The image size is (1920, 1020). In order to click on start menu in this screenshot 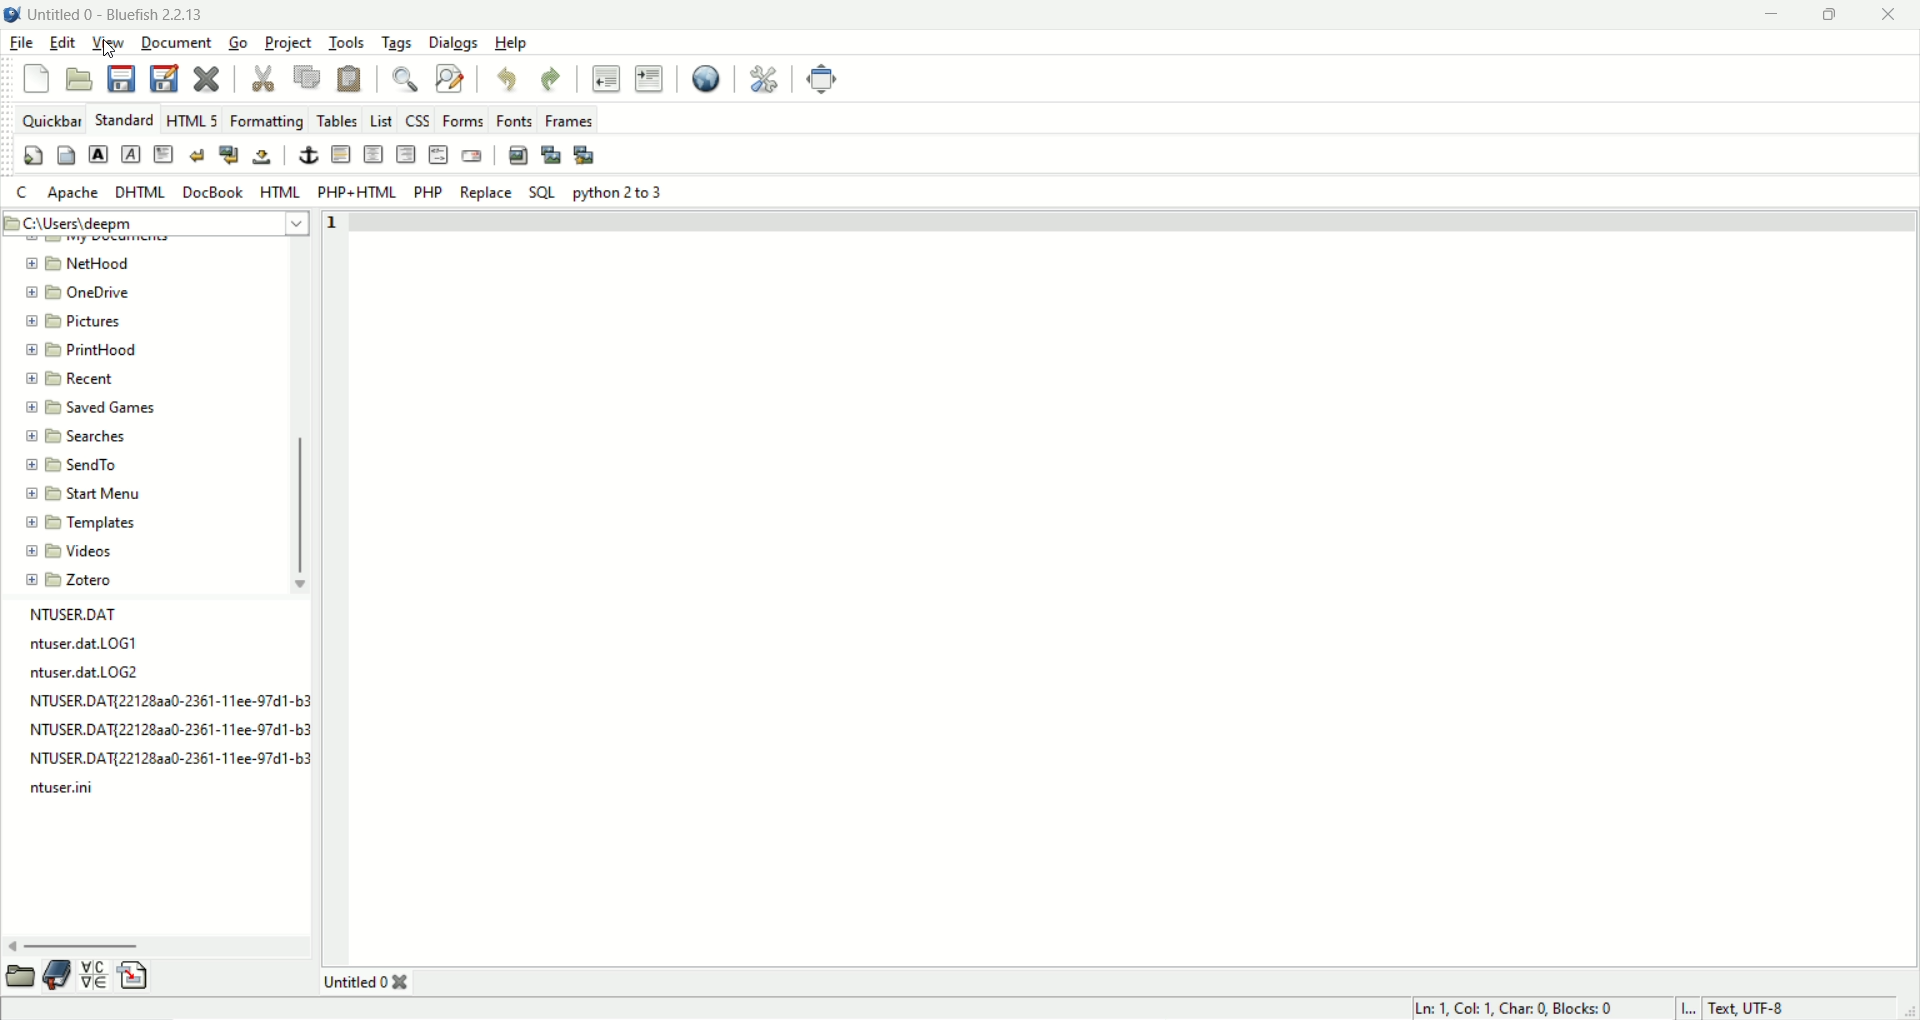, I will do `click(84, 495)`.